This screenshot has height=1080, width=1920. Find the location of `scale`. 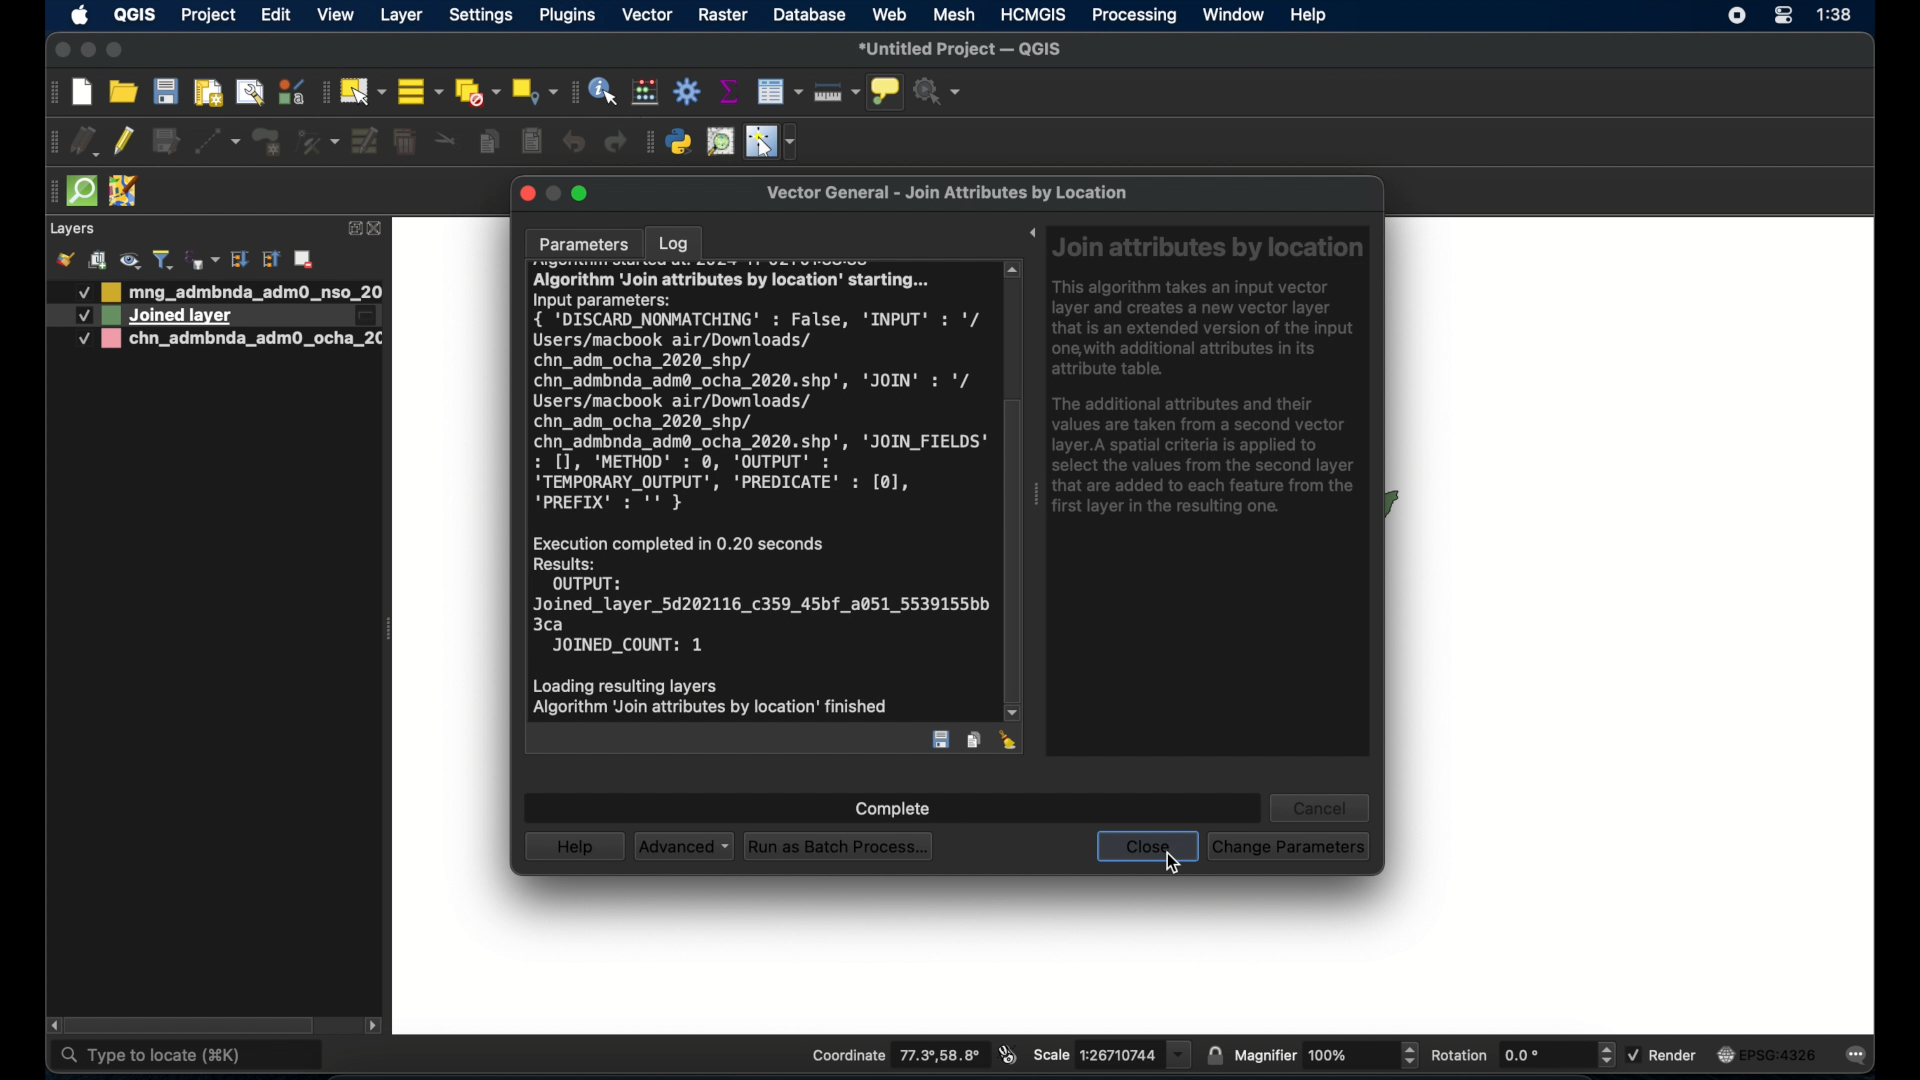

scale is located at coordinates (1111, 1054).